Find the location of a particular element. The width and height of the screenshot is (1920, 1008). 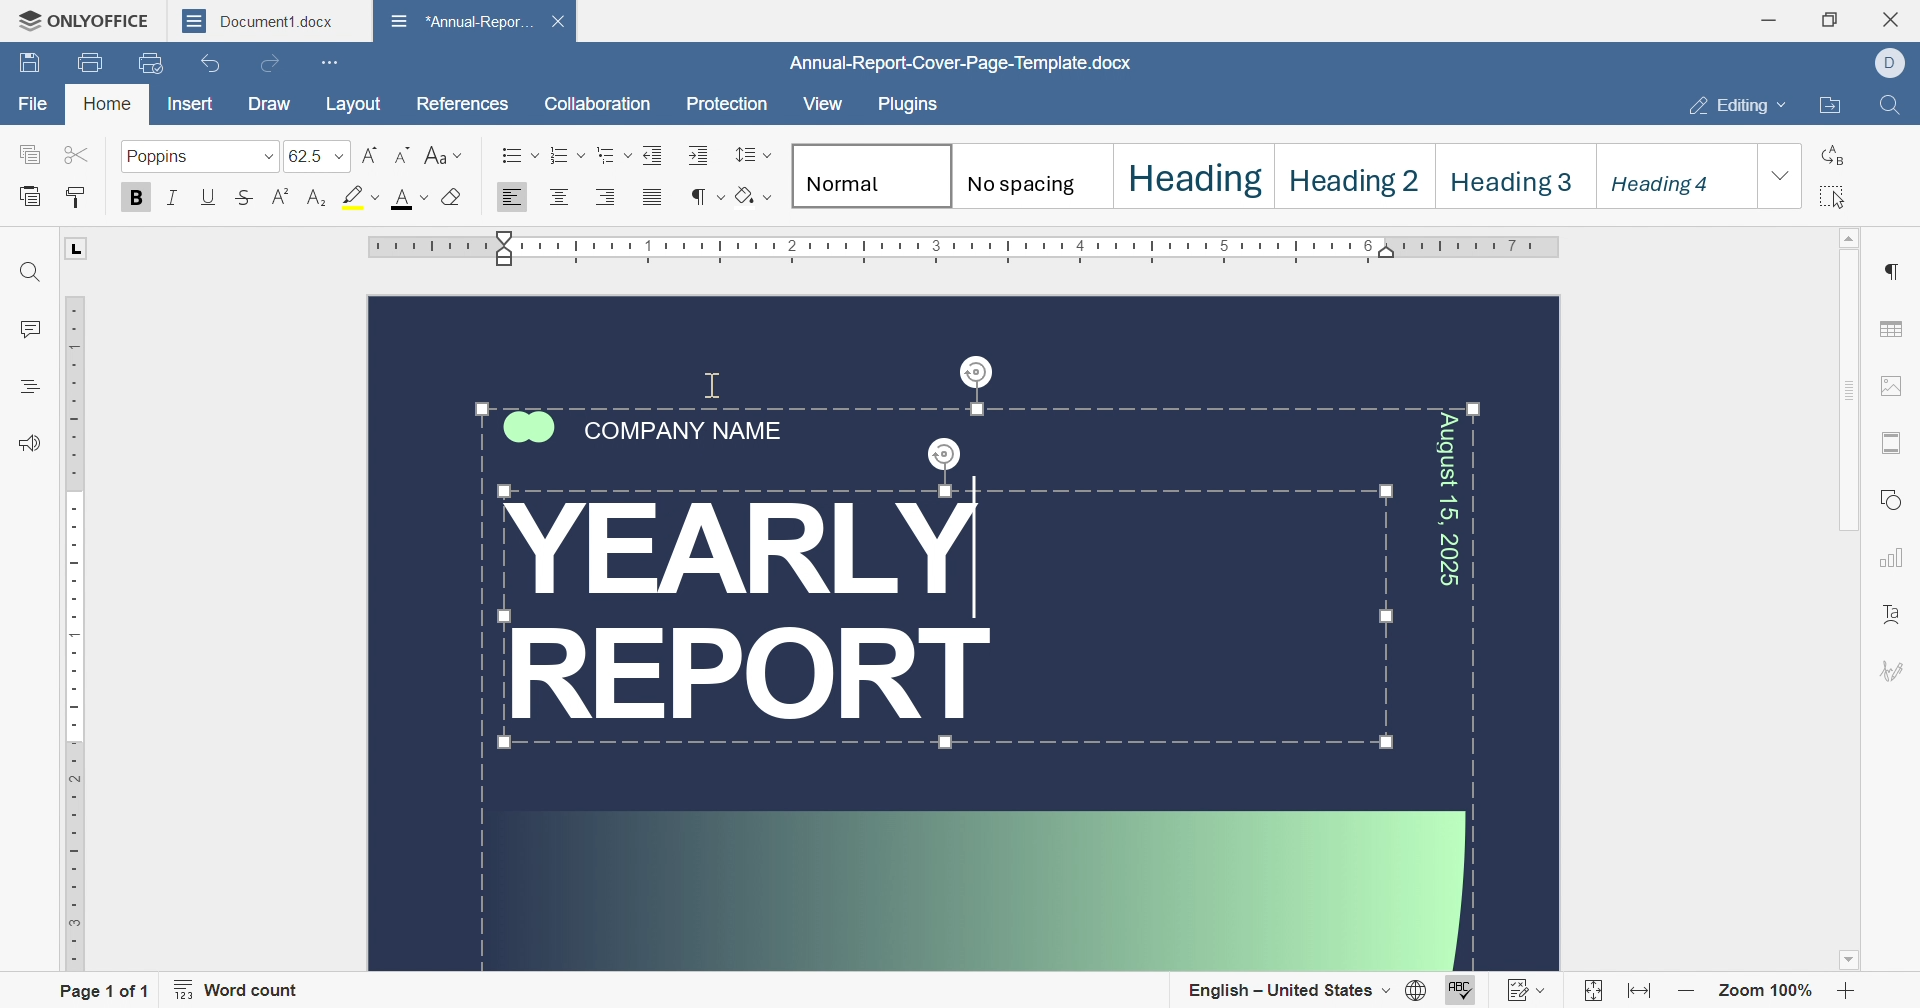

L is located at coordinates (76, 251).